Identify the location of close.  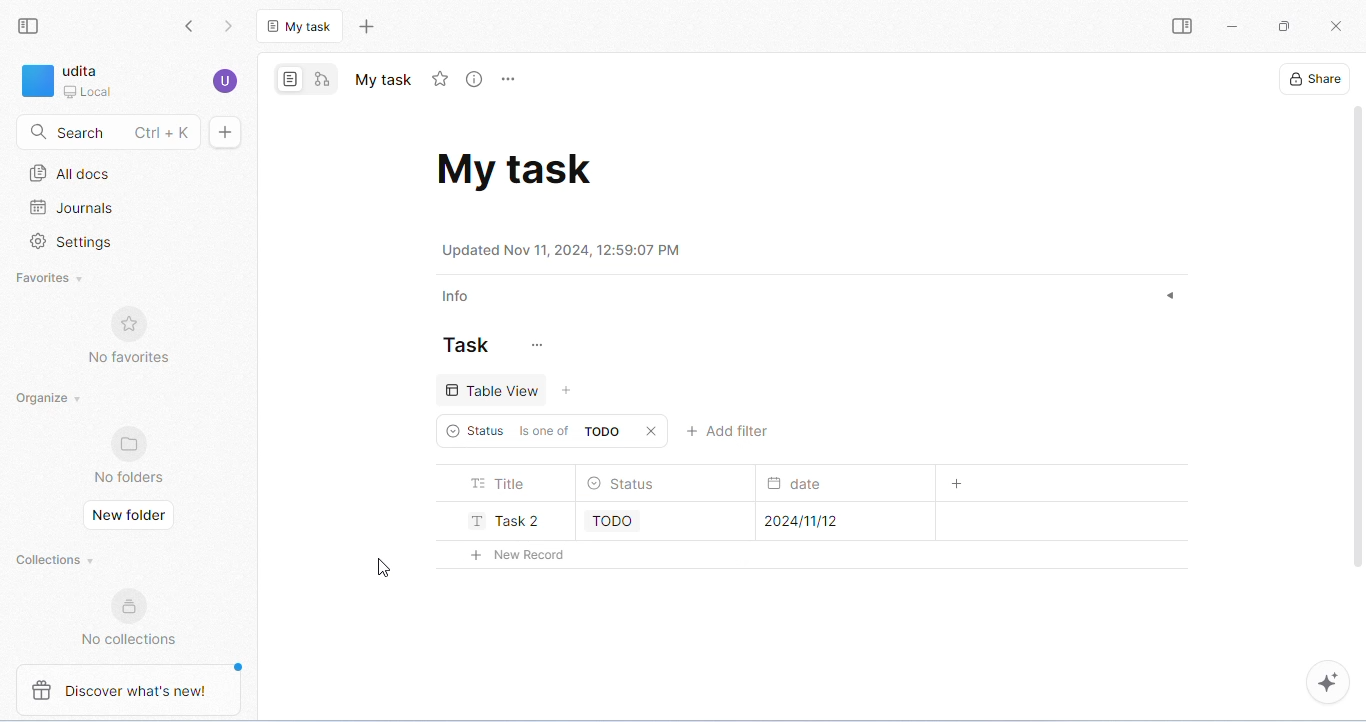
(655, 431).